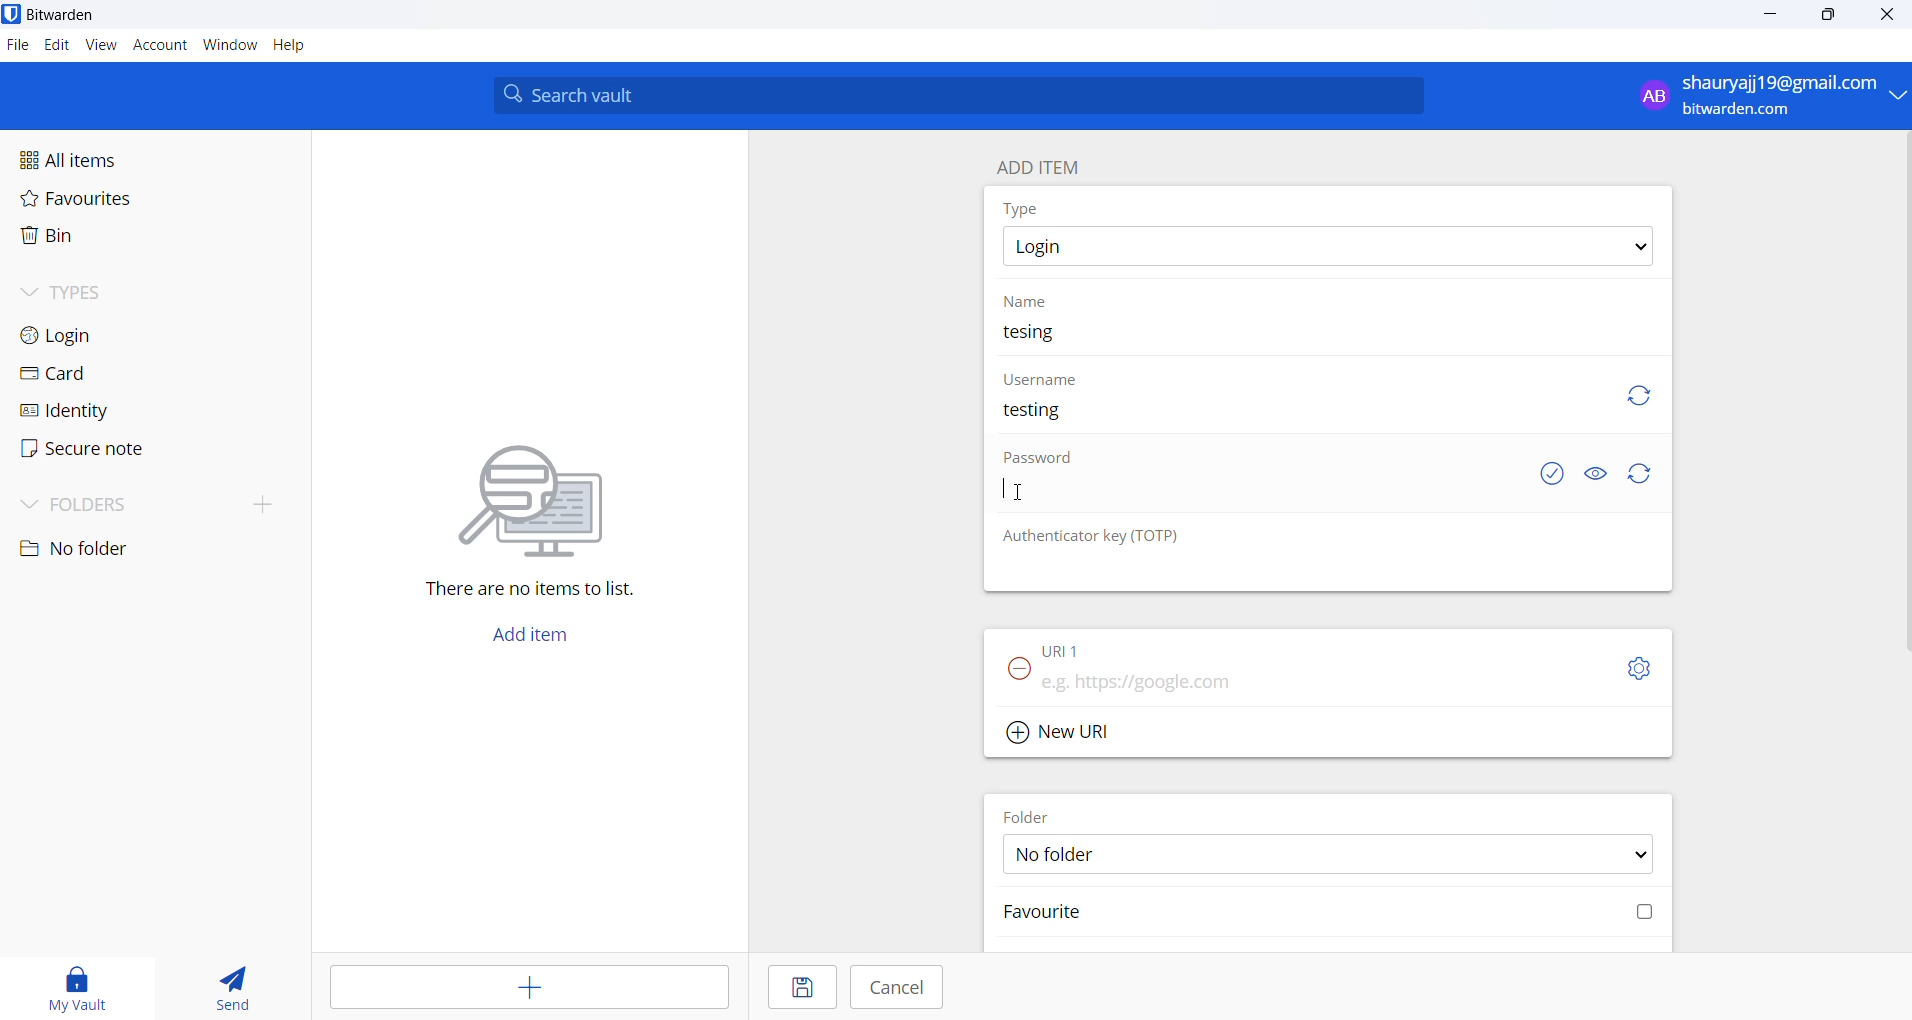  I want to click on identity, so click(76, 410).